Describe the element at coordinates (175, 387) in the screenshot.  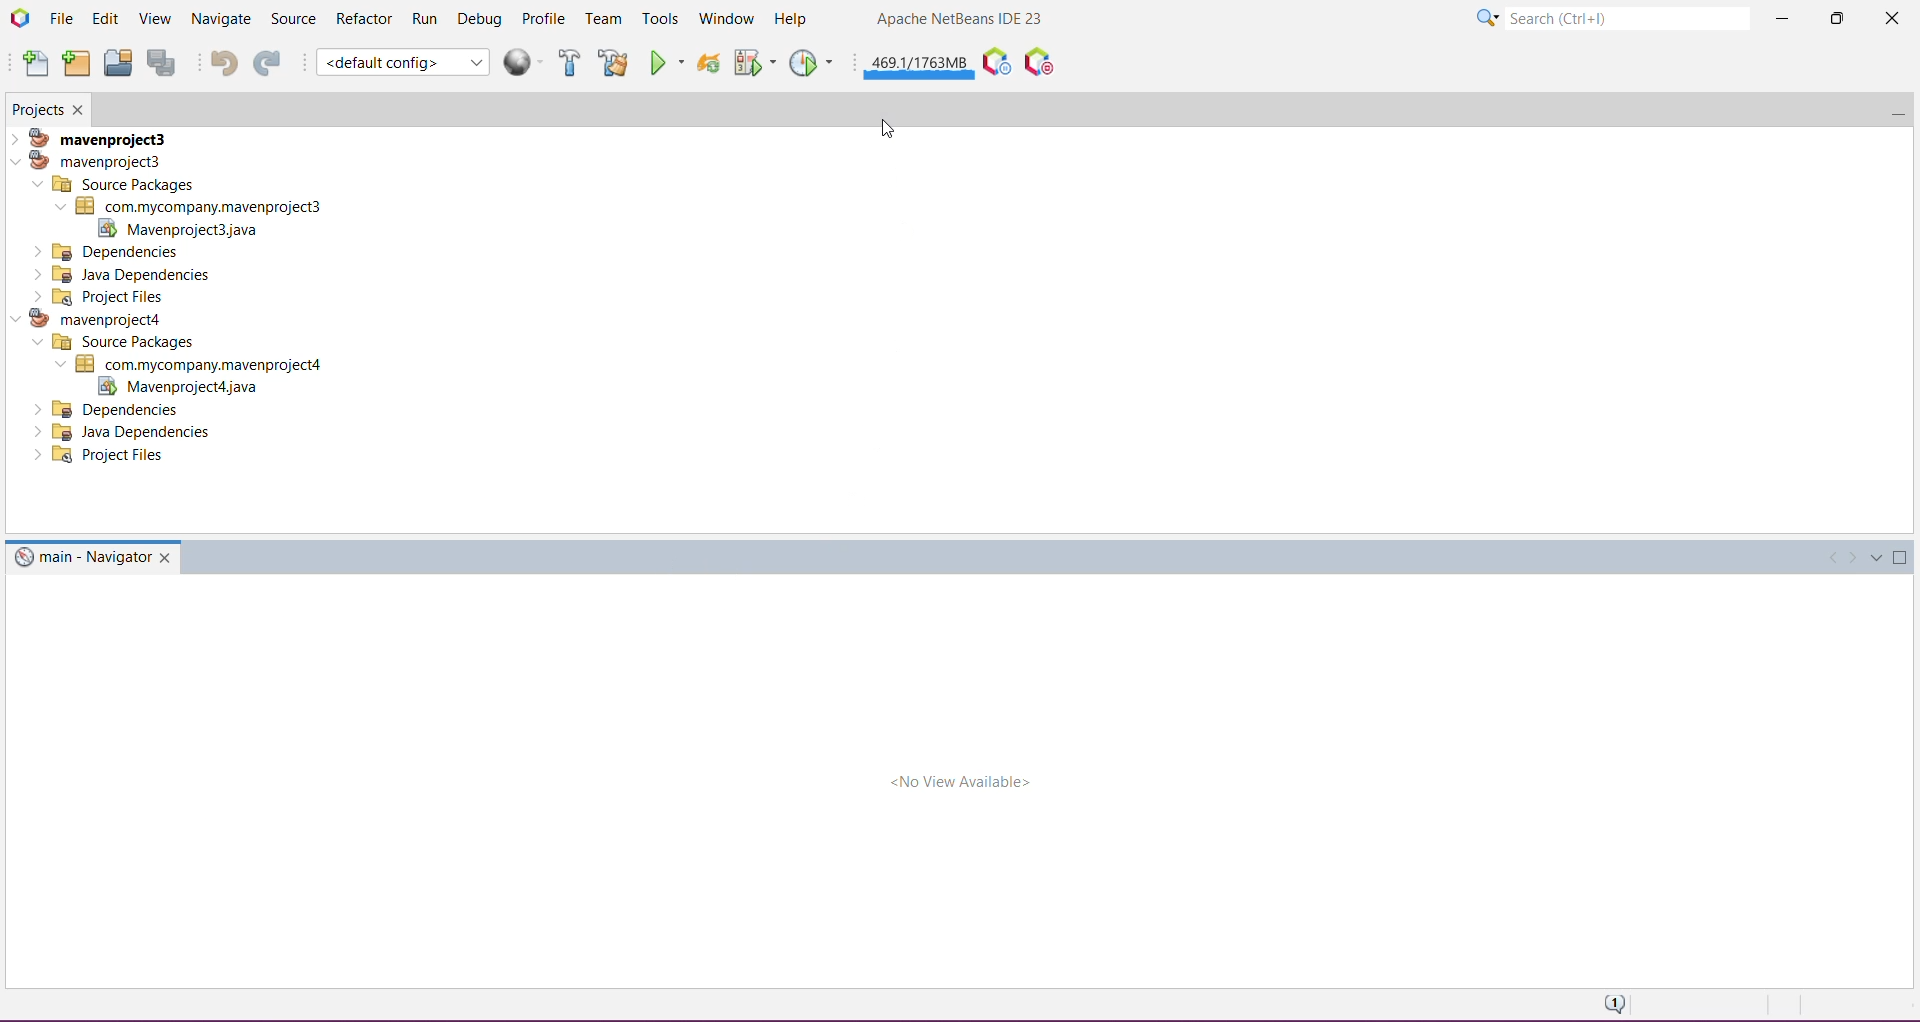
I see `Mavenproject4.java` at that location.